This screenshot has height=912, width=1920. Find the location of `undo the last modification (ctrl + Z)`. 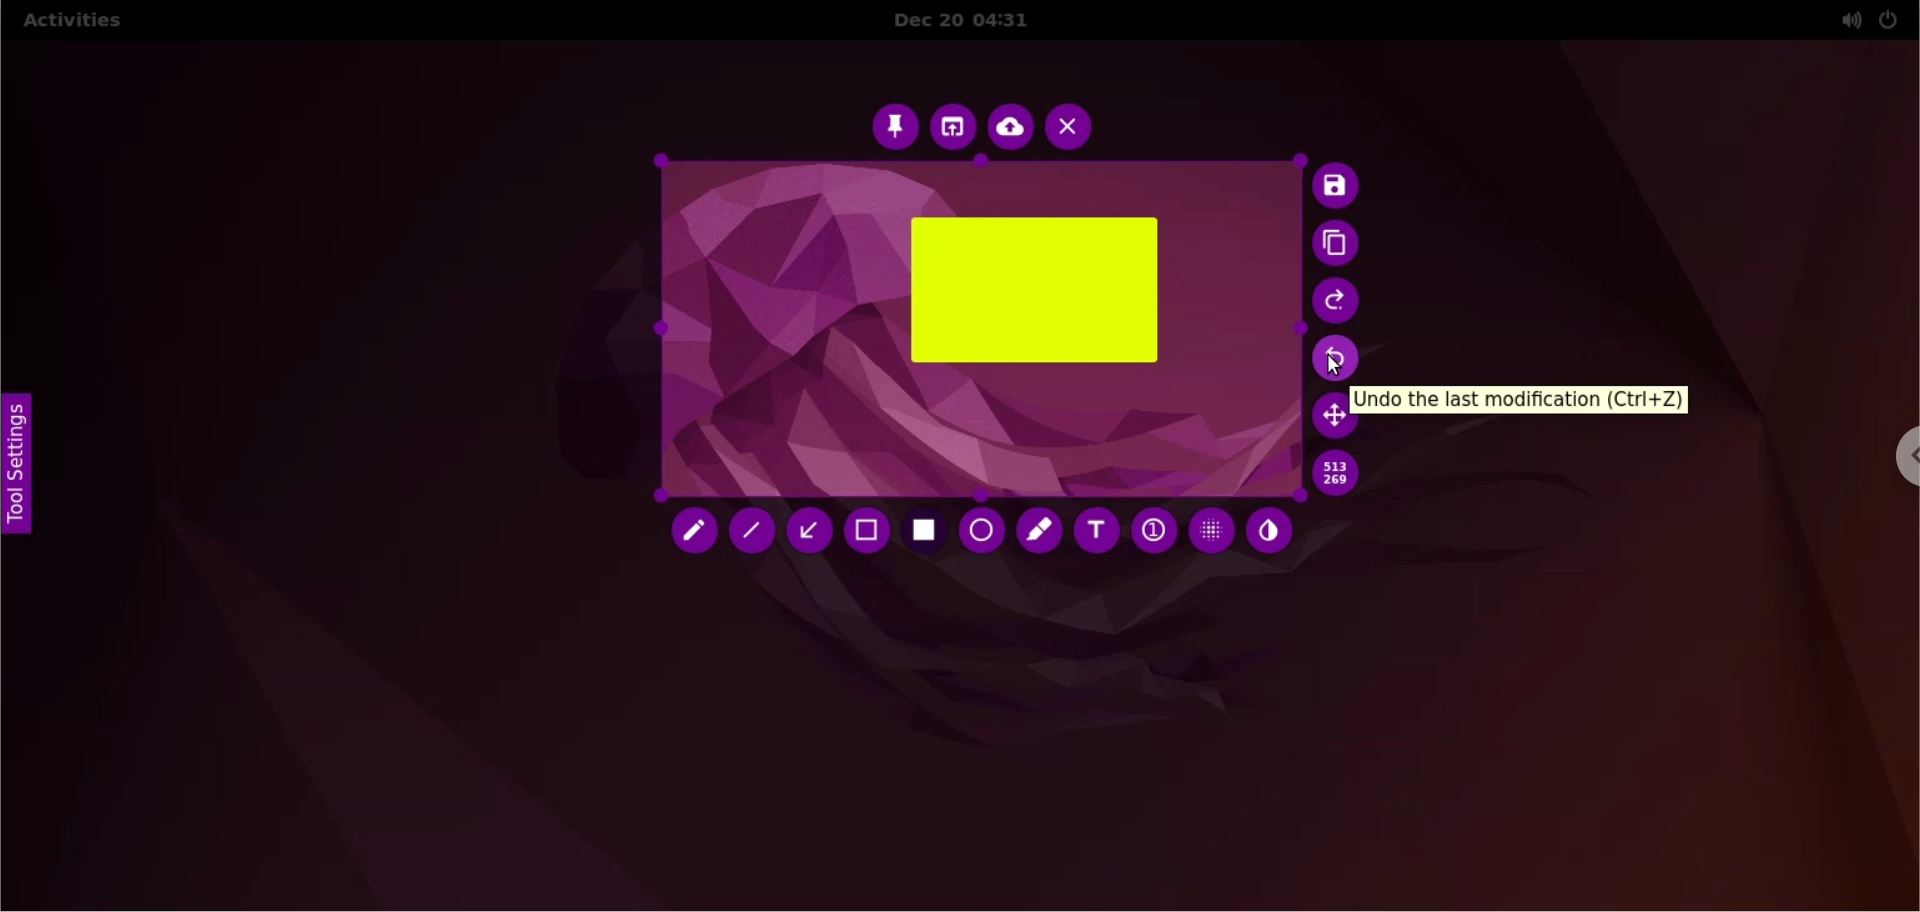

undo the last modification (ctrl + Z) is located at coordinates (1523, 403).